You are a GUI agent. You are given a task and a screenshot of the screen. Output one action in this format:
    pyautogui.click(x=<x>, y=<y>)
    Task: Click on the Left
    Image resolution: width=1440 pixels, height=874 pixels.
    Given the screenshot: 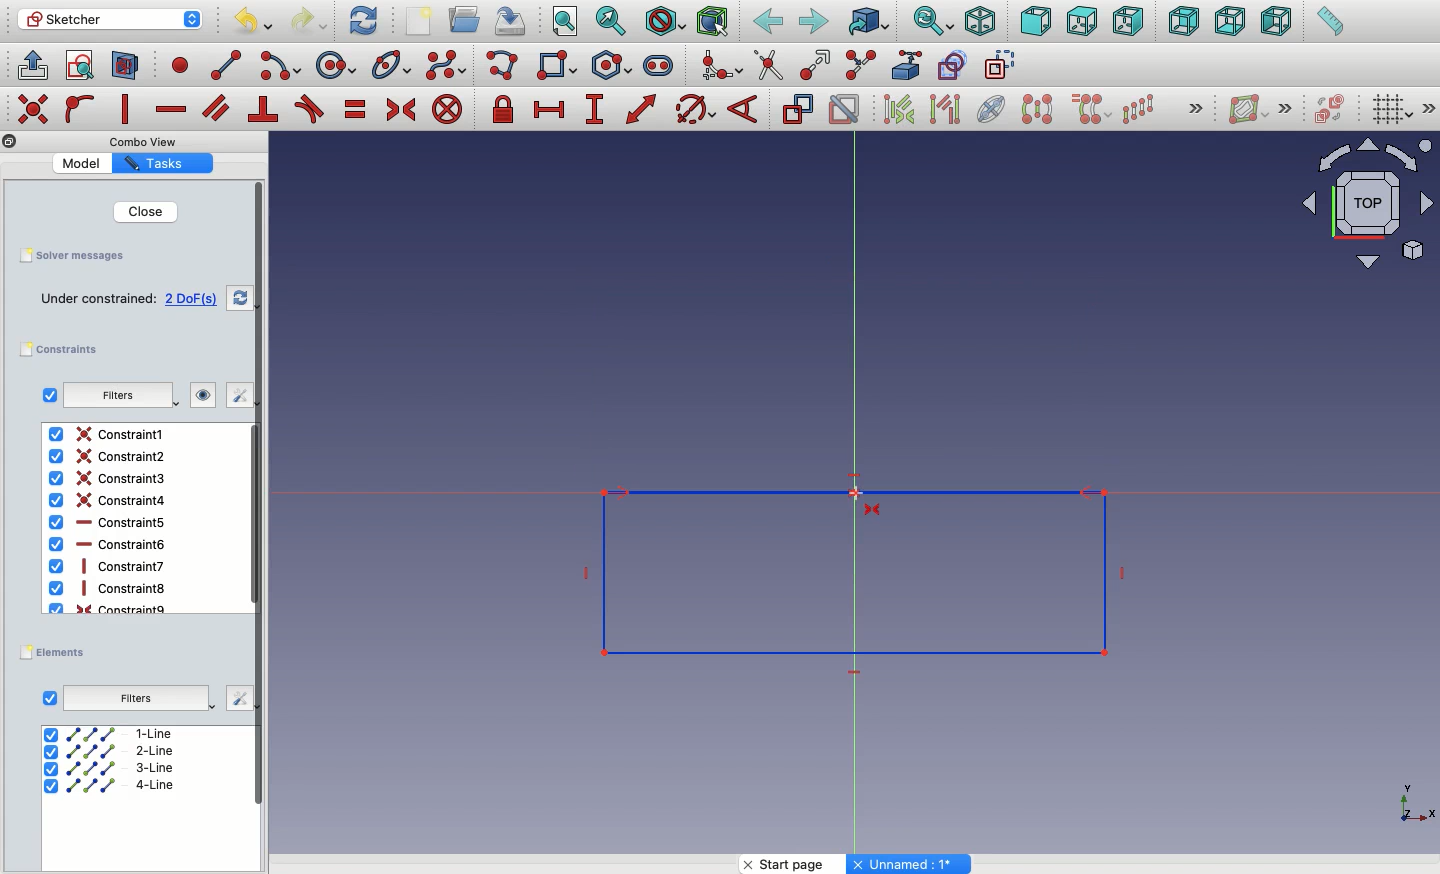 What is the action you would take?
    pyautogui.click(x=1275, y=22)
    